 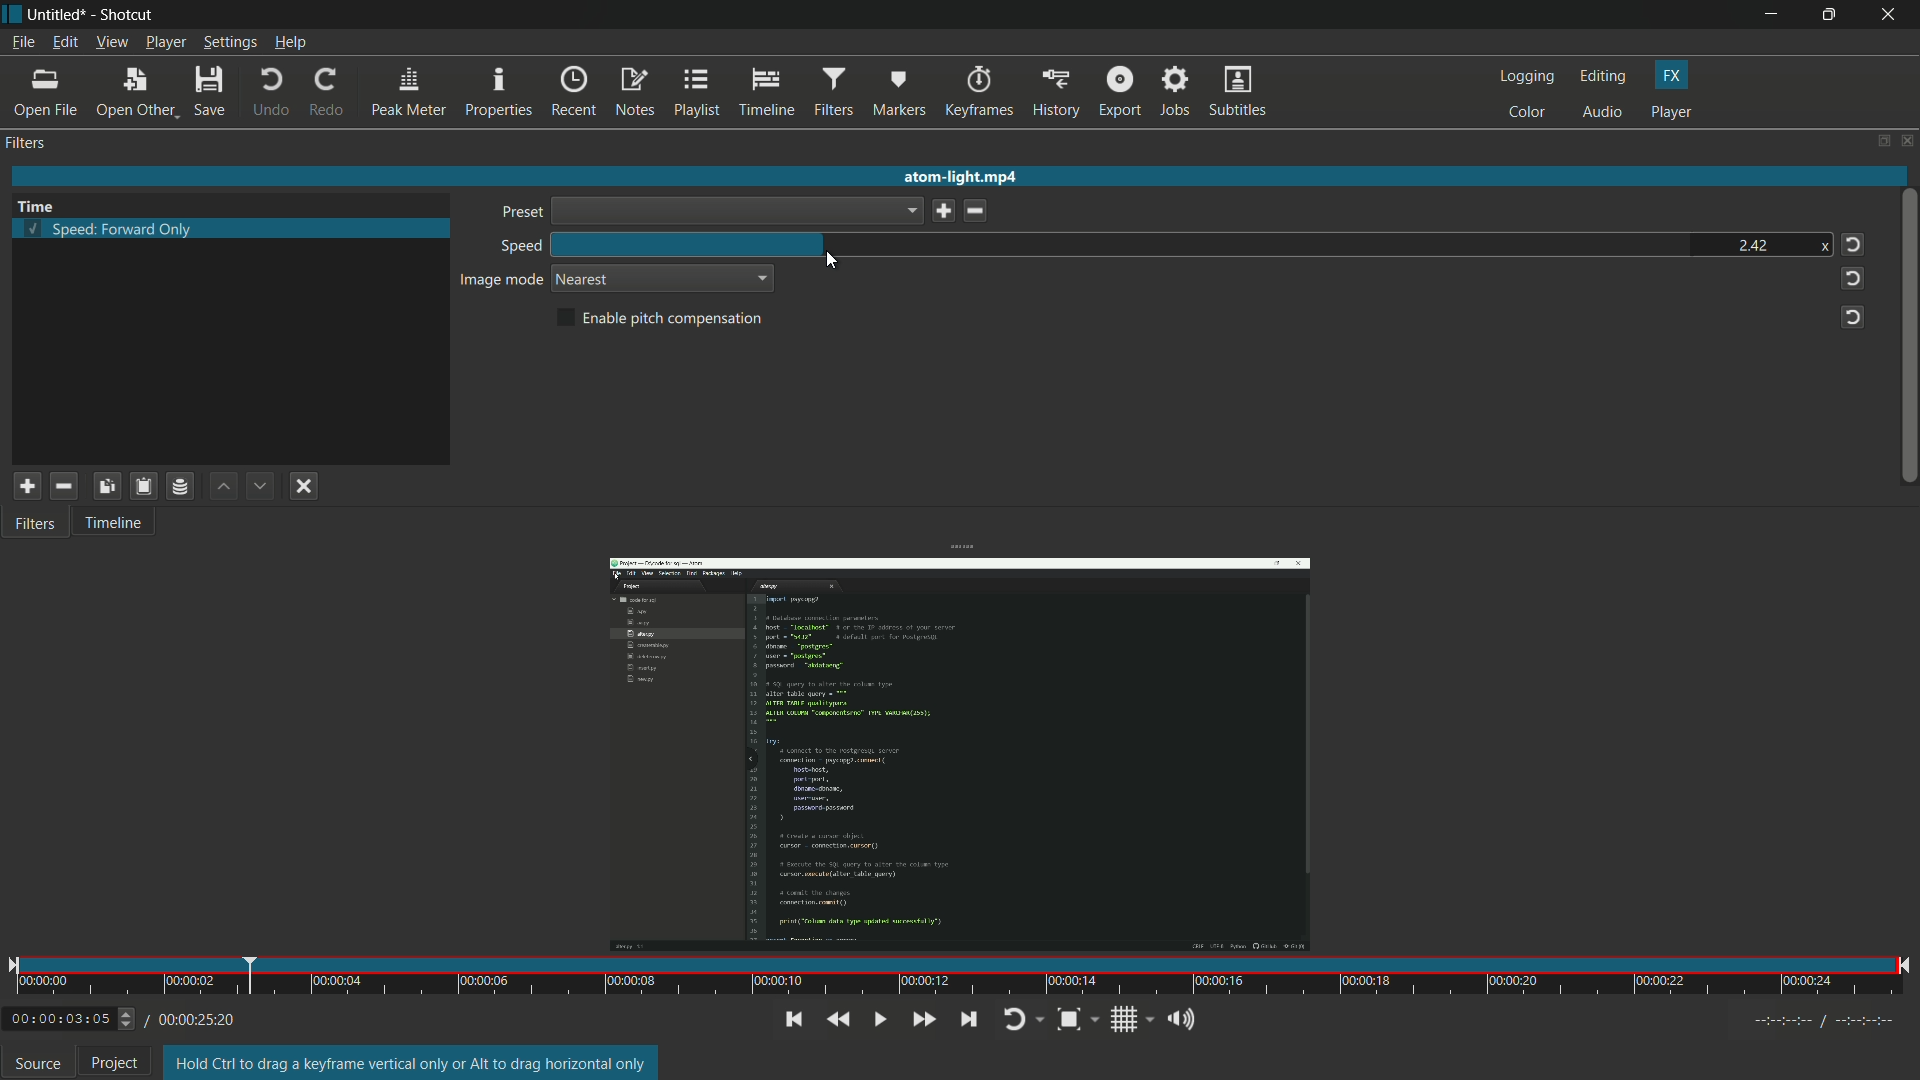 What do you see at coordinates (966, 174) in the screenshot?
I see `atom-light mp4 (opened file)` at bounding box center [966, 174].